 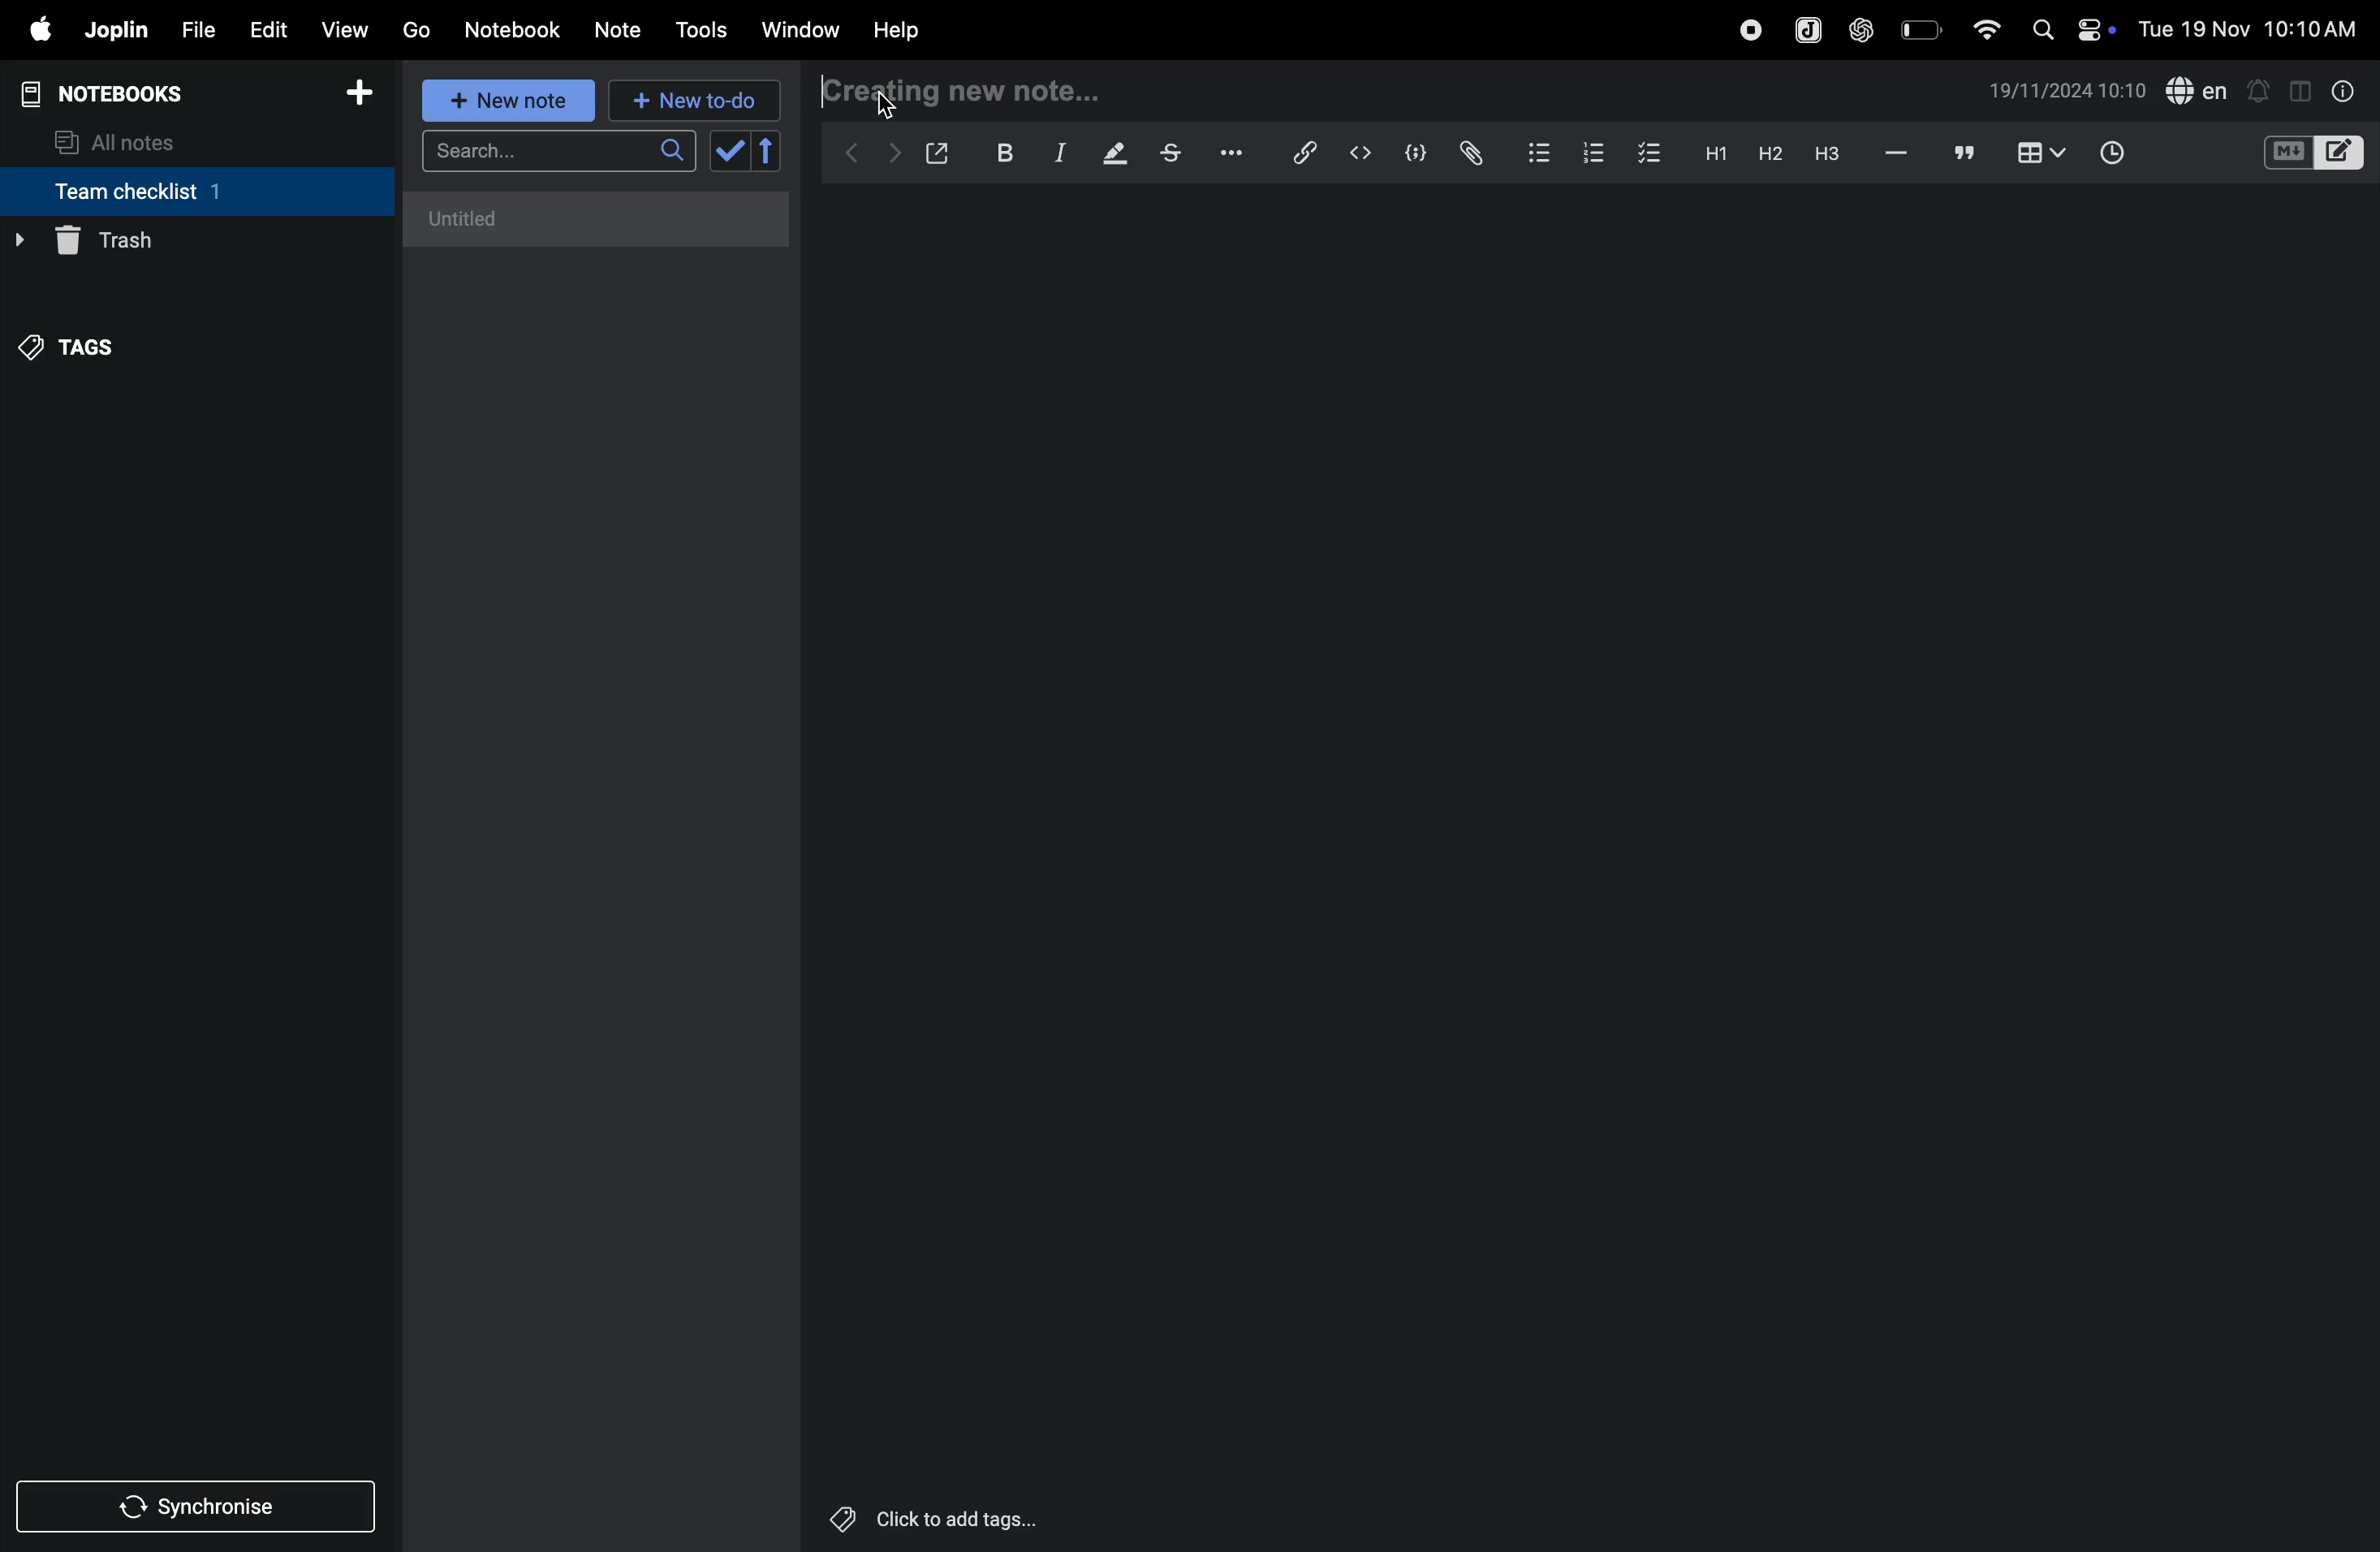 What do you see at coordinates (1858, 29) in the screenshot?
I see `chat gpt` at bounding box center [1858, 29].